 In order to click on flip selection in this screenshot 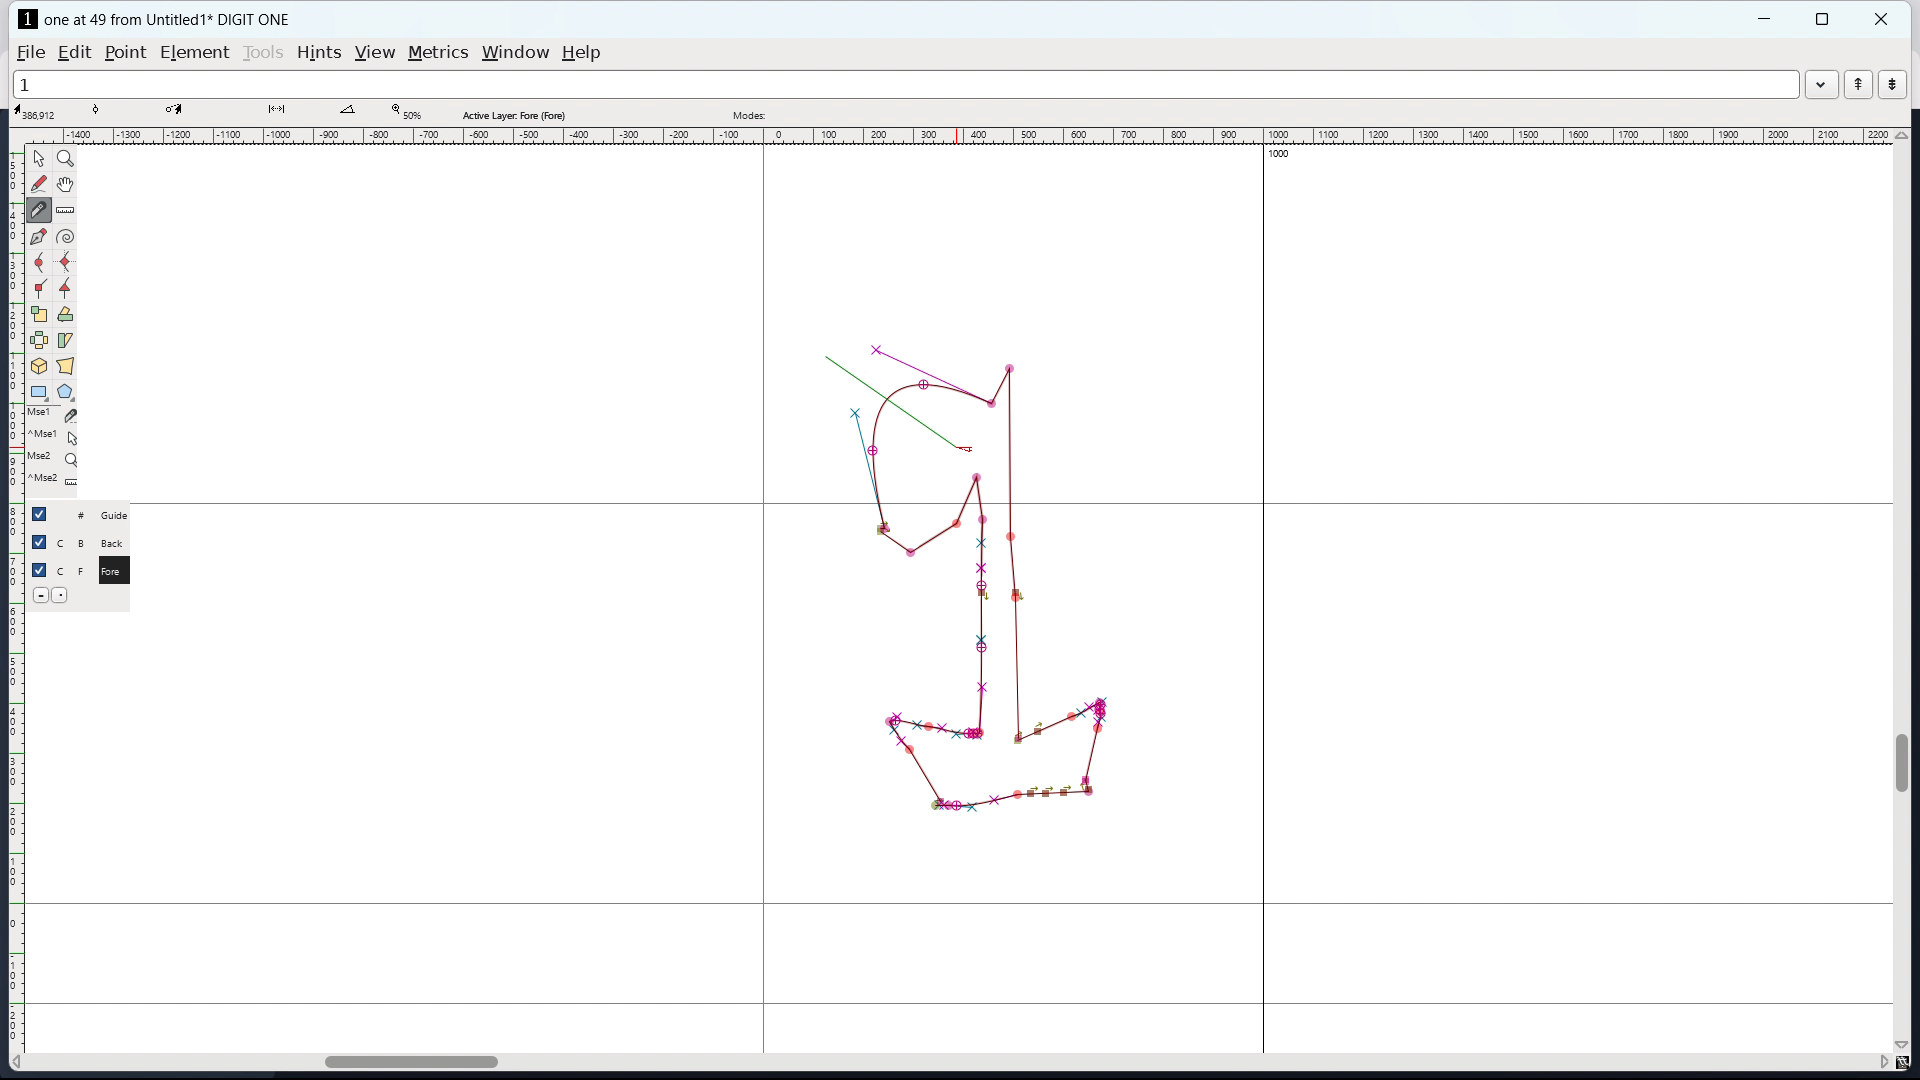, I will do `click(38, 340)`.